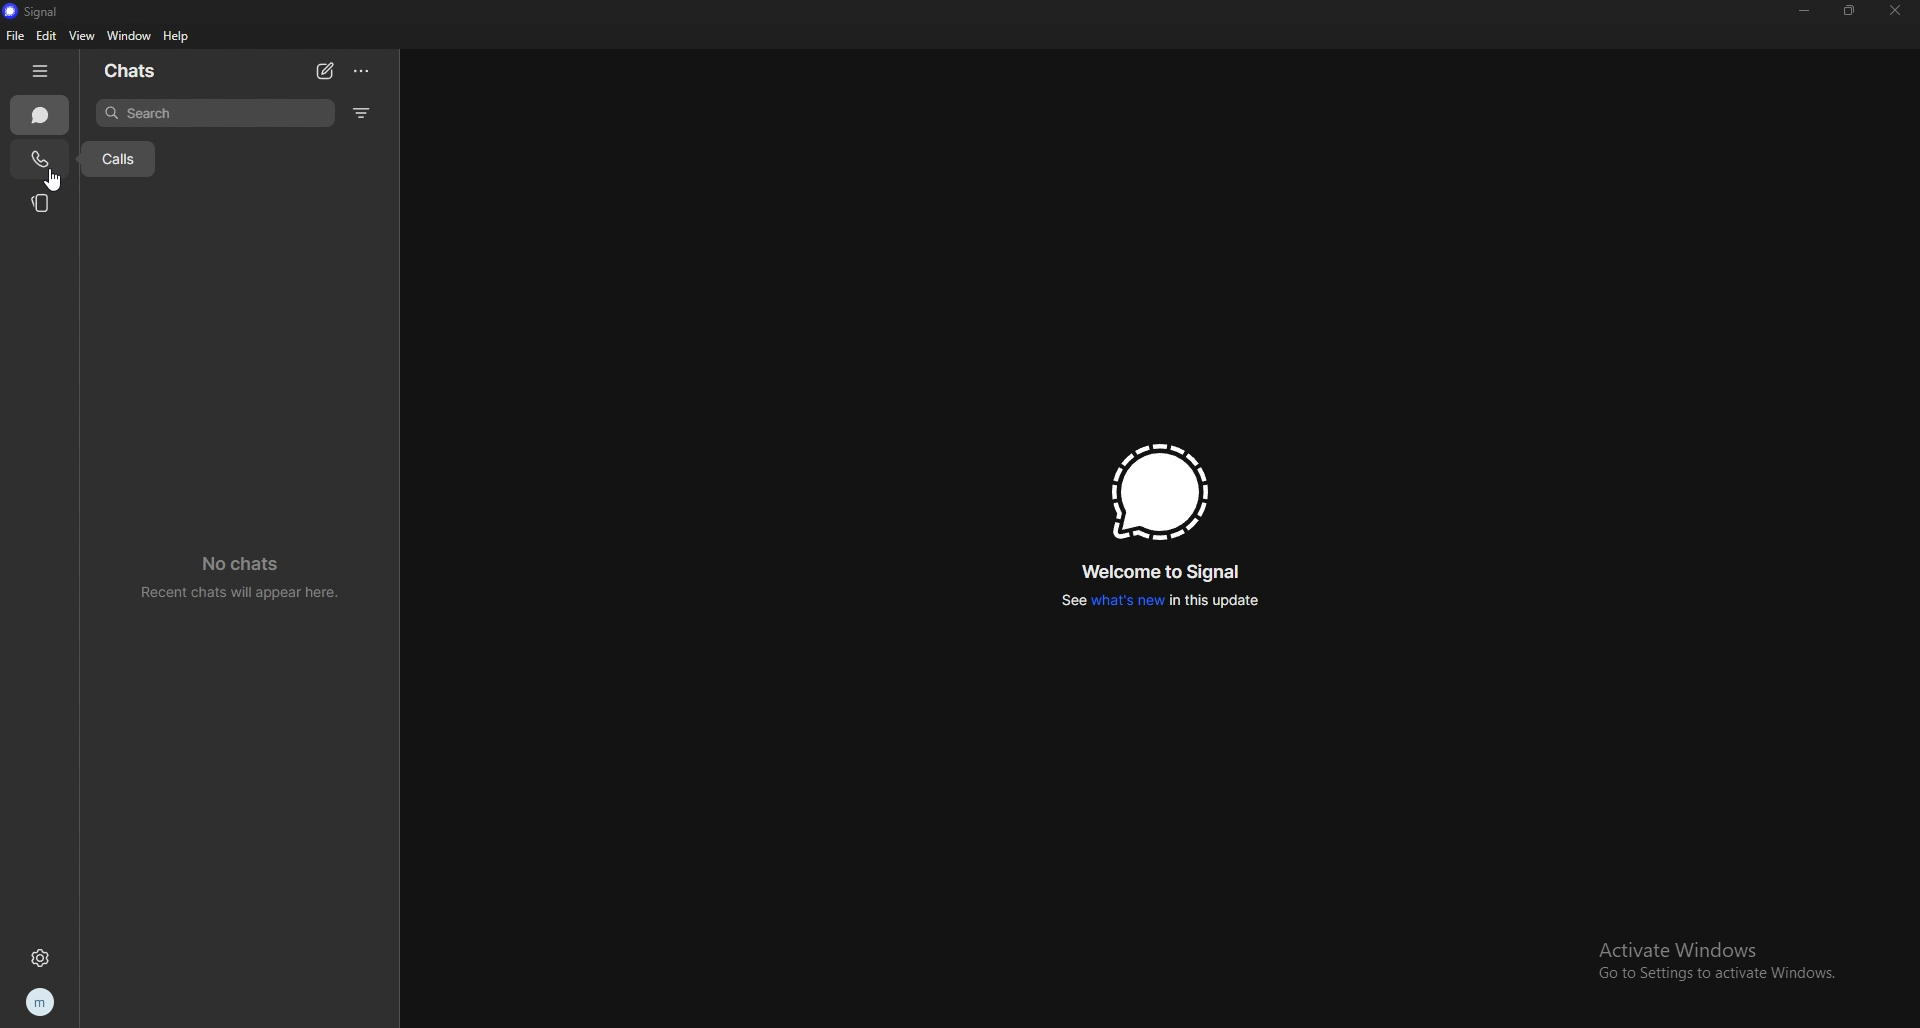  Describe the element at coordinates (42, 202) in the screenshot. I see `stories` at that location.